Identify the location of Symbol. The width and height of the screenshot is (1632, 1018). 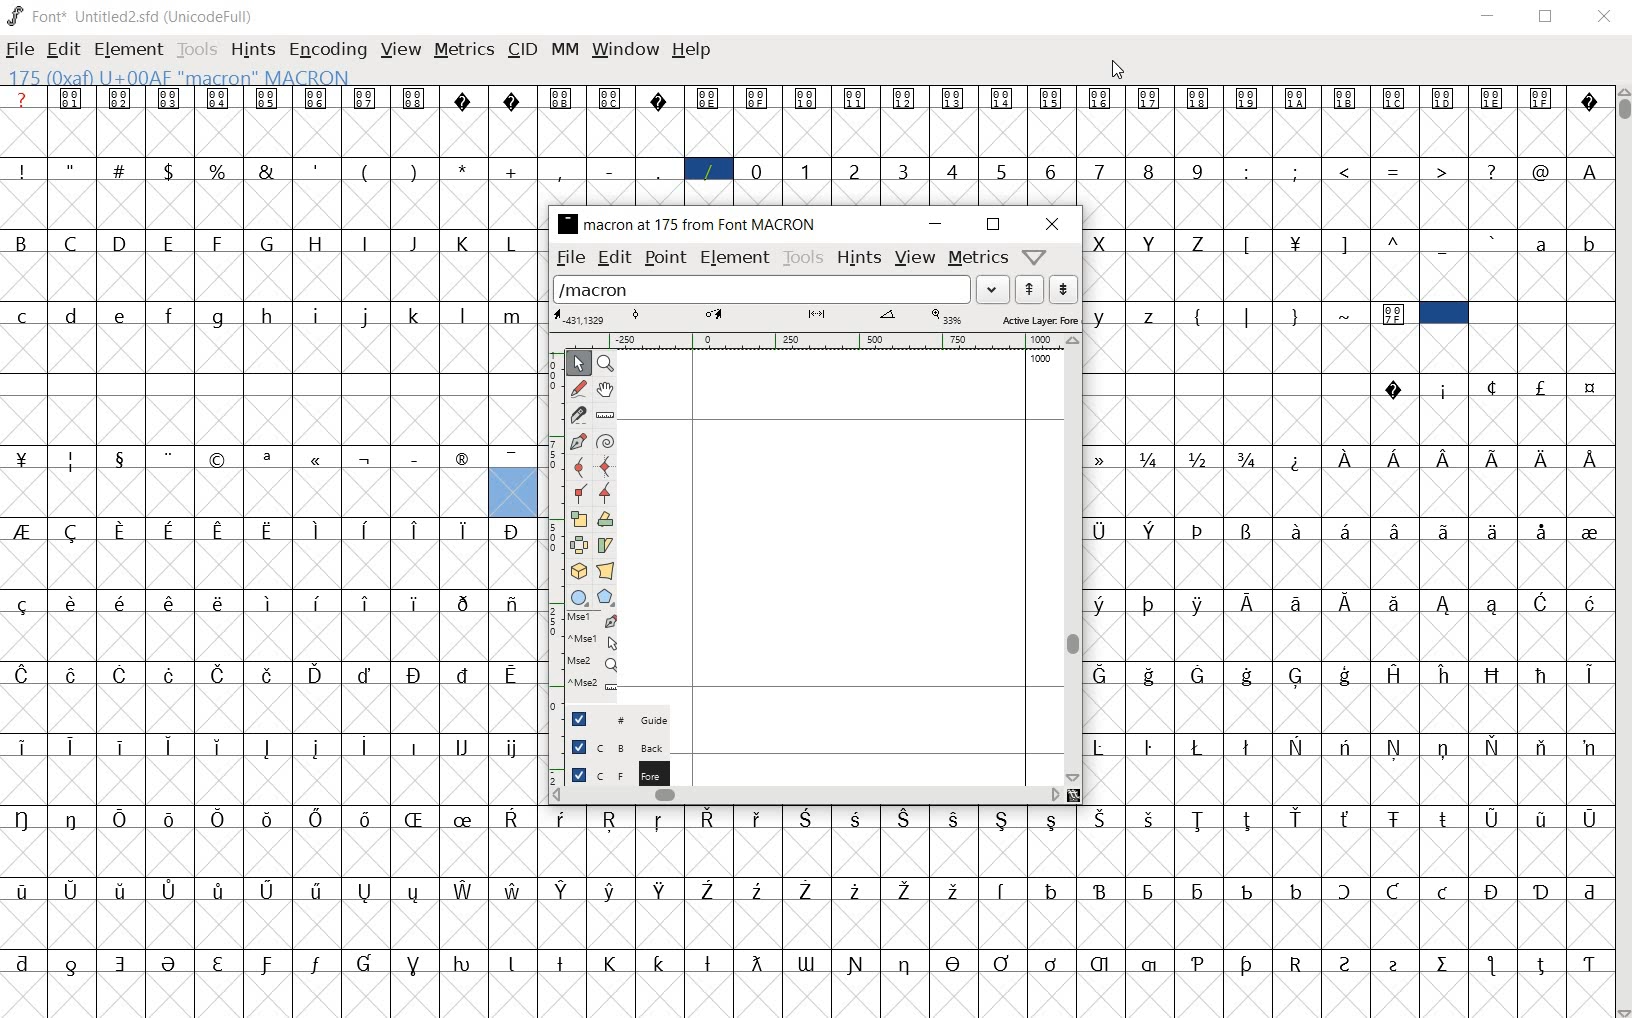
(1248, 100).